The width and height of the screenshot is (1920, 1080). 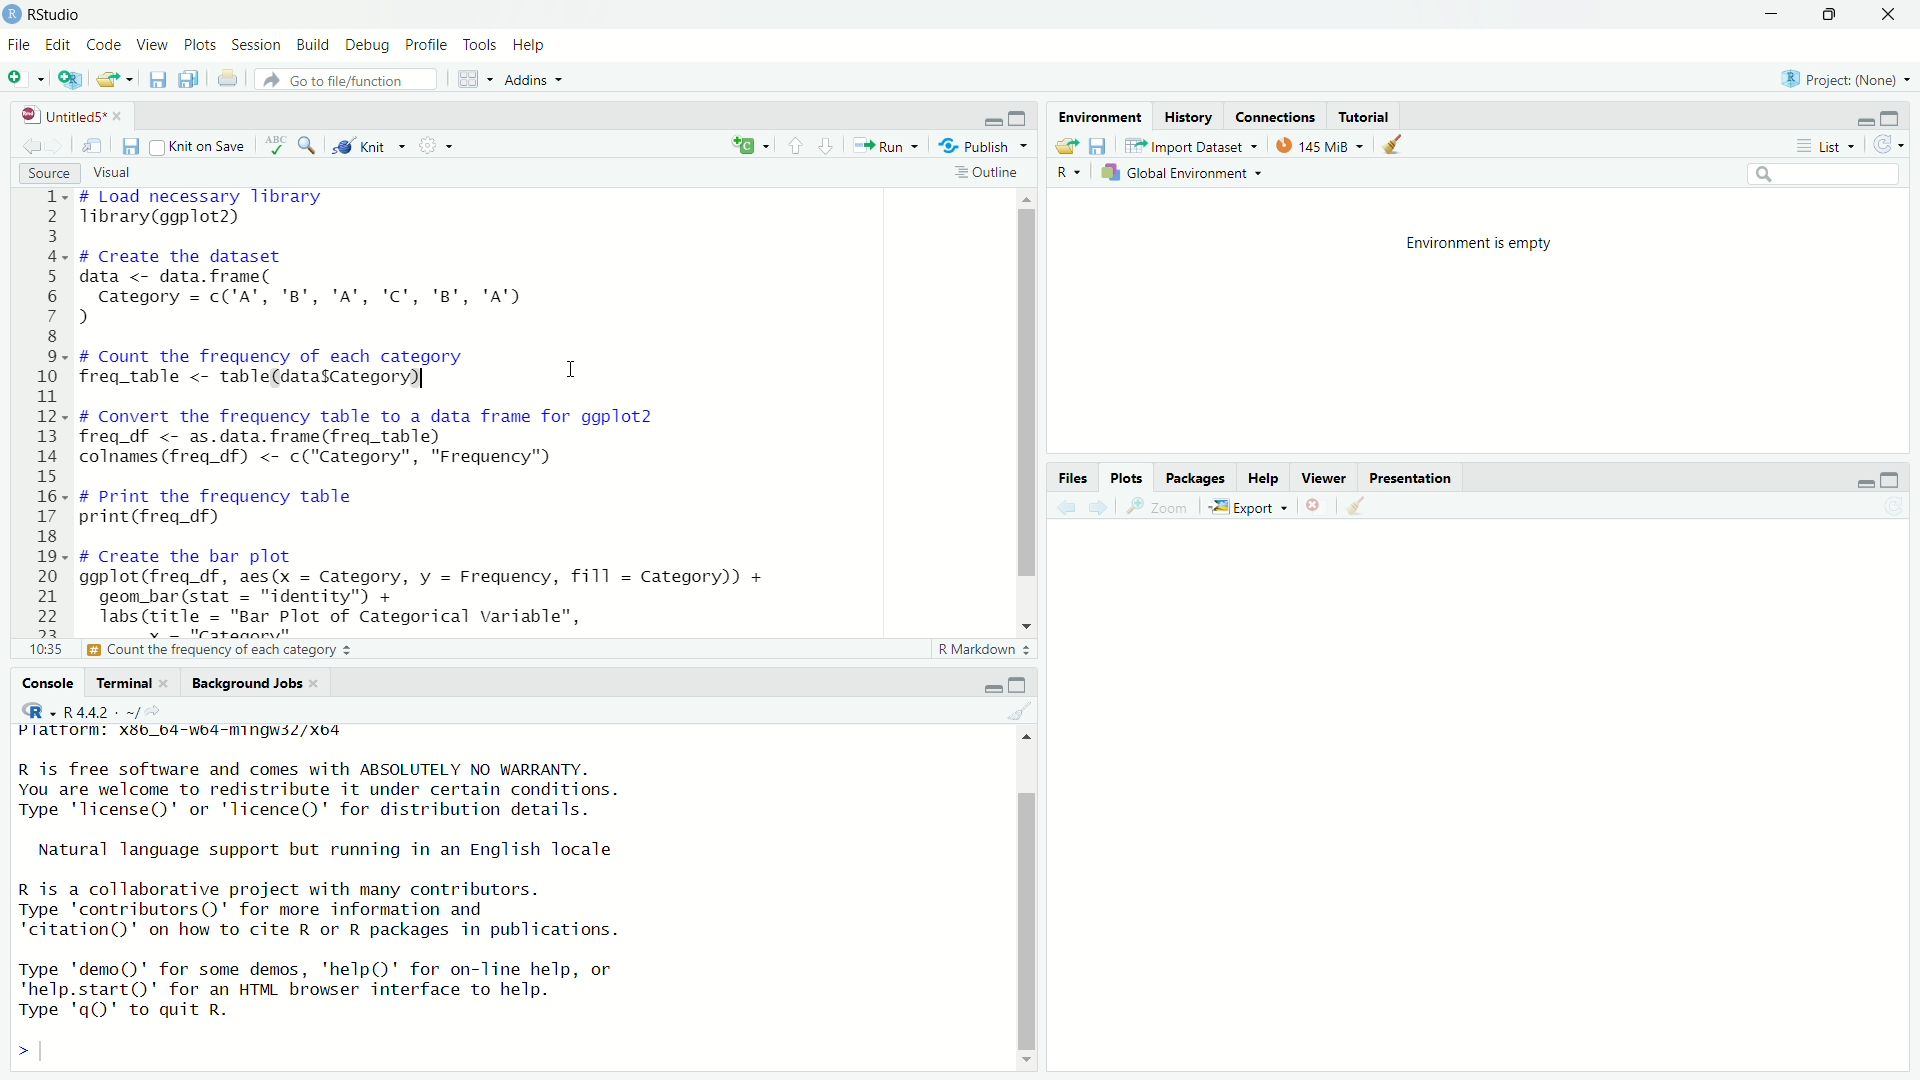 What do you see at coordinates (310, 46) in the screenshot?
I see `build` at bounding box center [310, 46].